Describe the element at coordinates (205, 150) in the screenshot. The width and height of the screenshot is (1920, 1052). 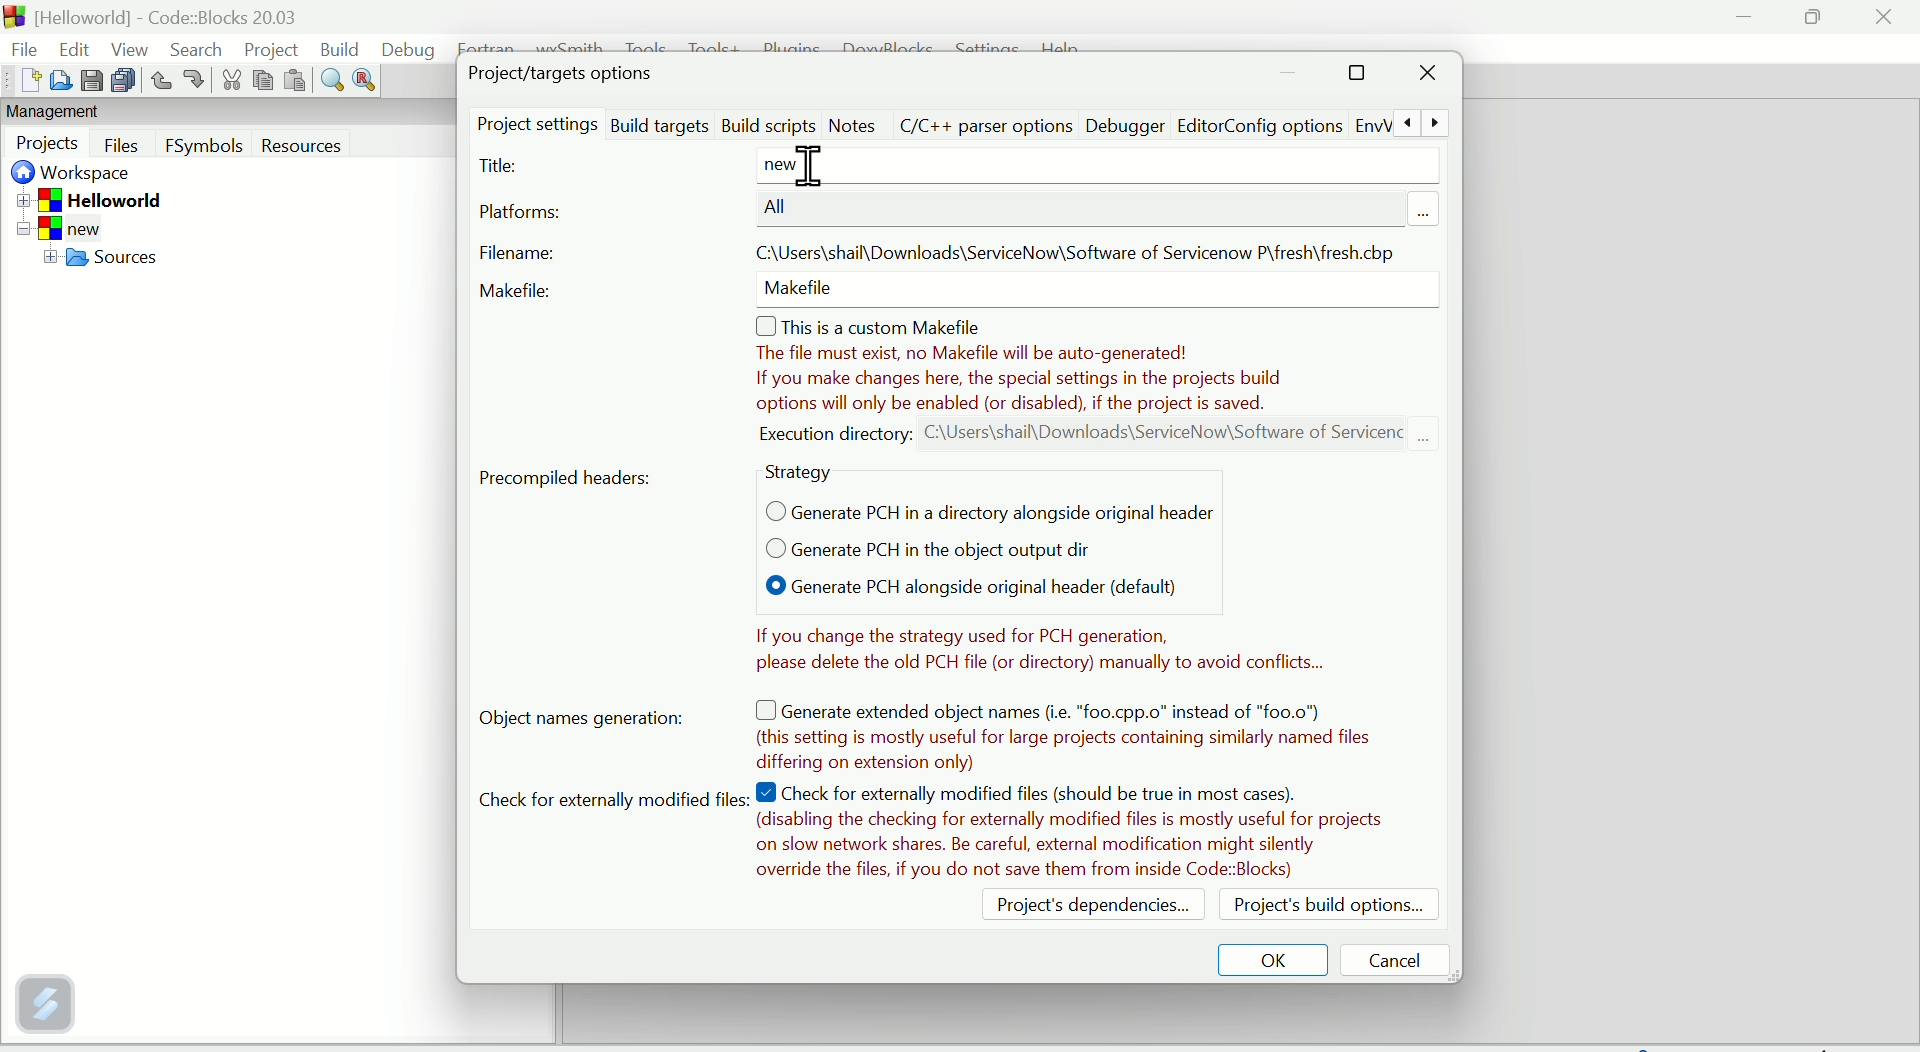
I see `F symbols` at that location.